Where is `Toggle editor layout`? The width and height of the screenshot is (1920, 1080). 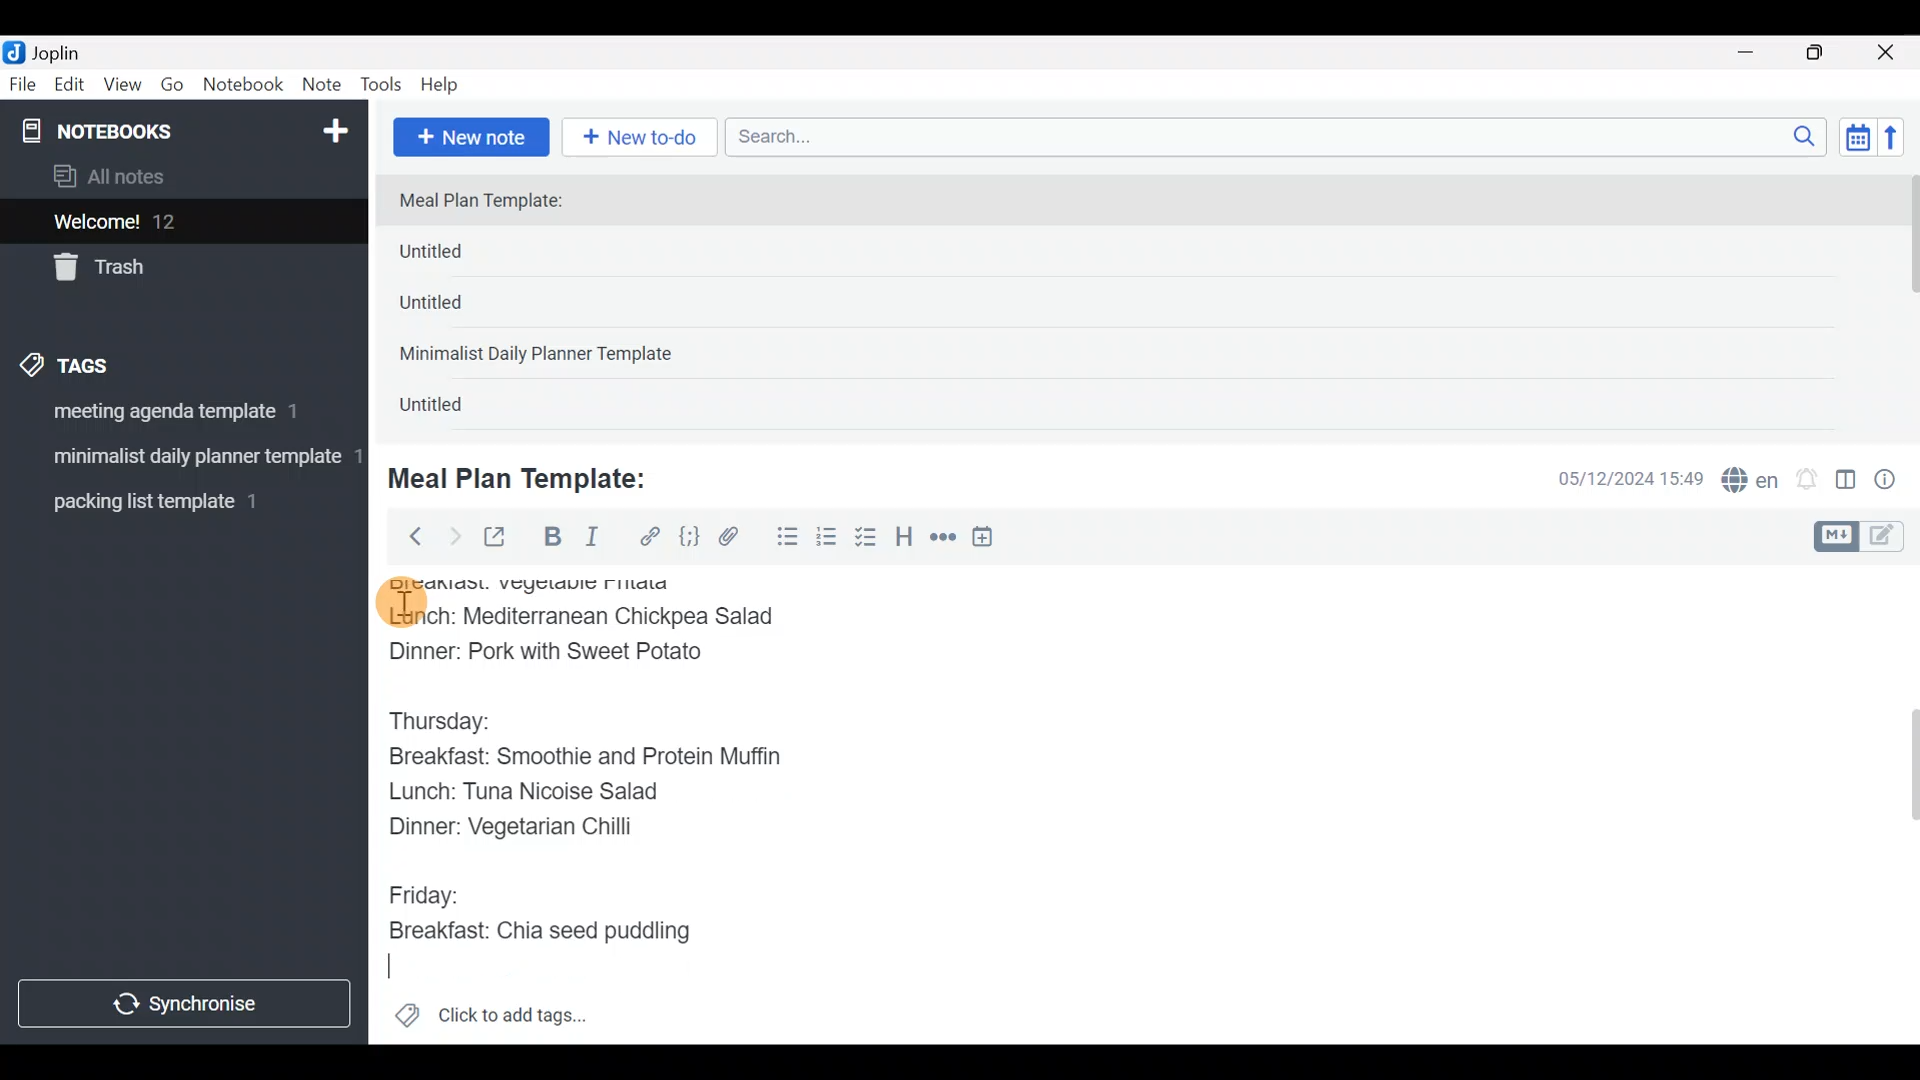 Toggle editor layout is located at coordinates (1847, 482).